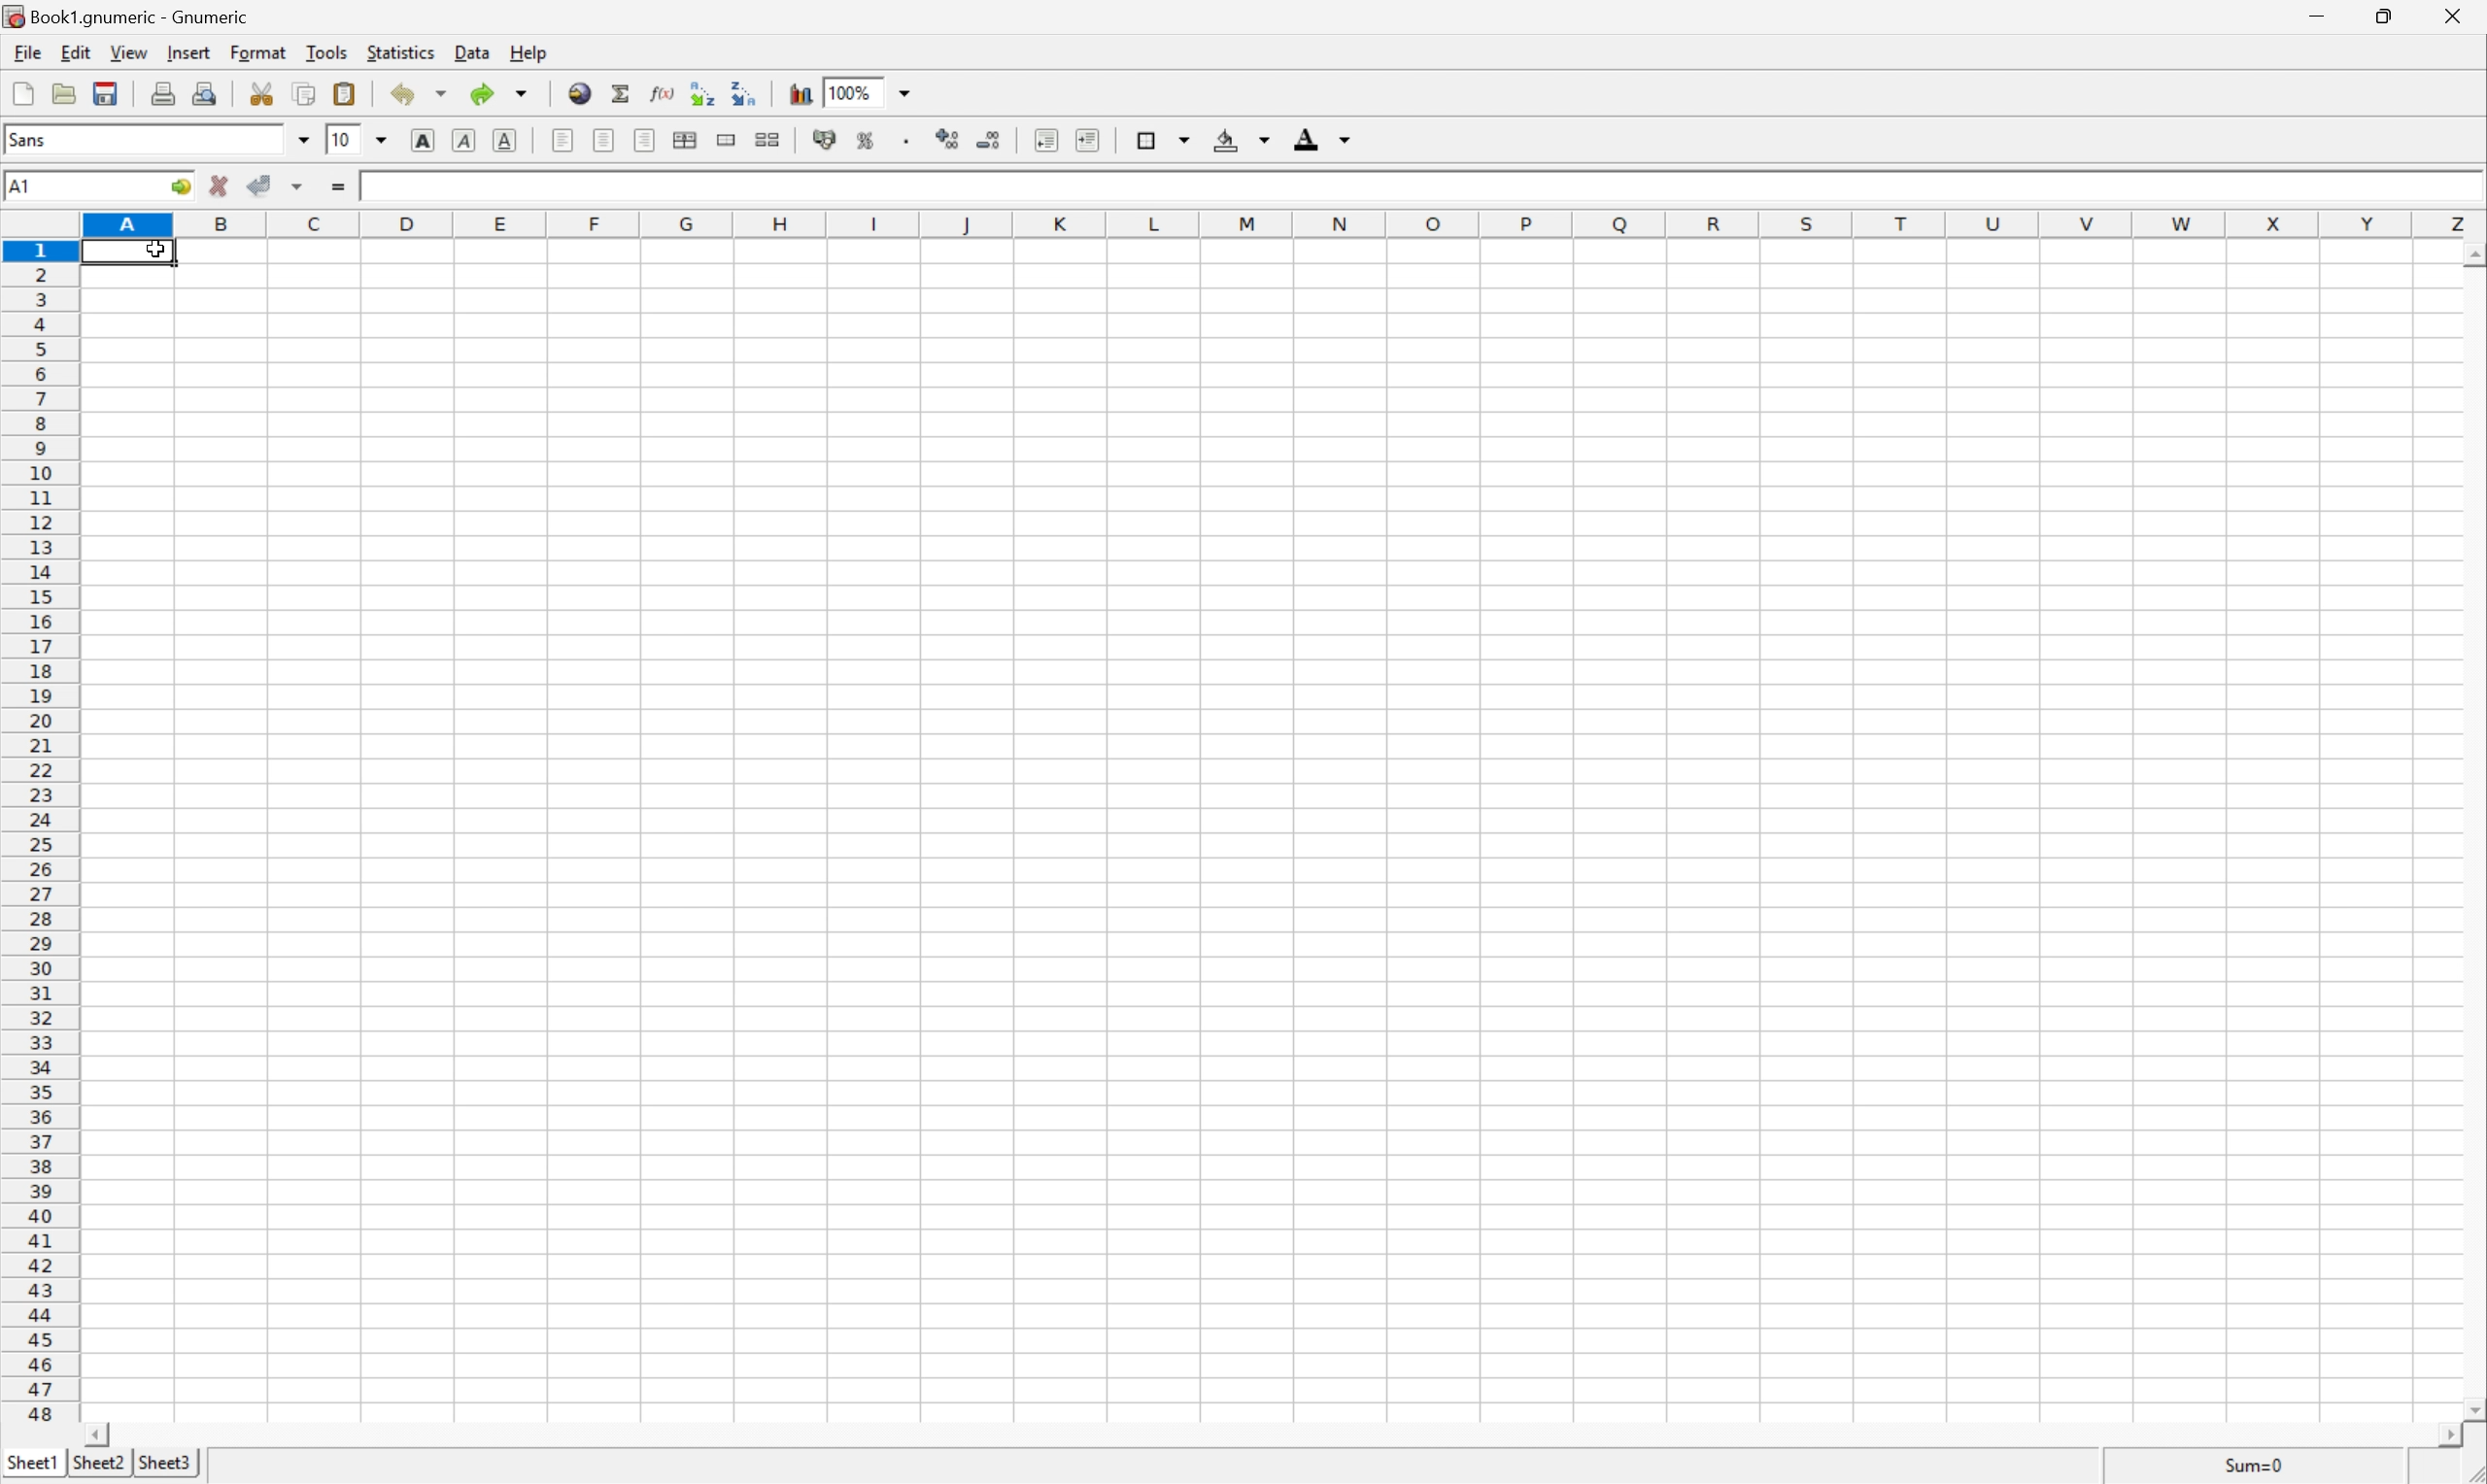 The image size is (2487, 1484). Describe the element at coordinates (258, 52) in the screenshot. I see `format` at that location.